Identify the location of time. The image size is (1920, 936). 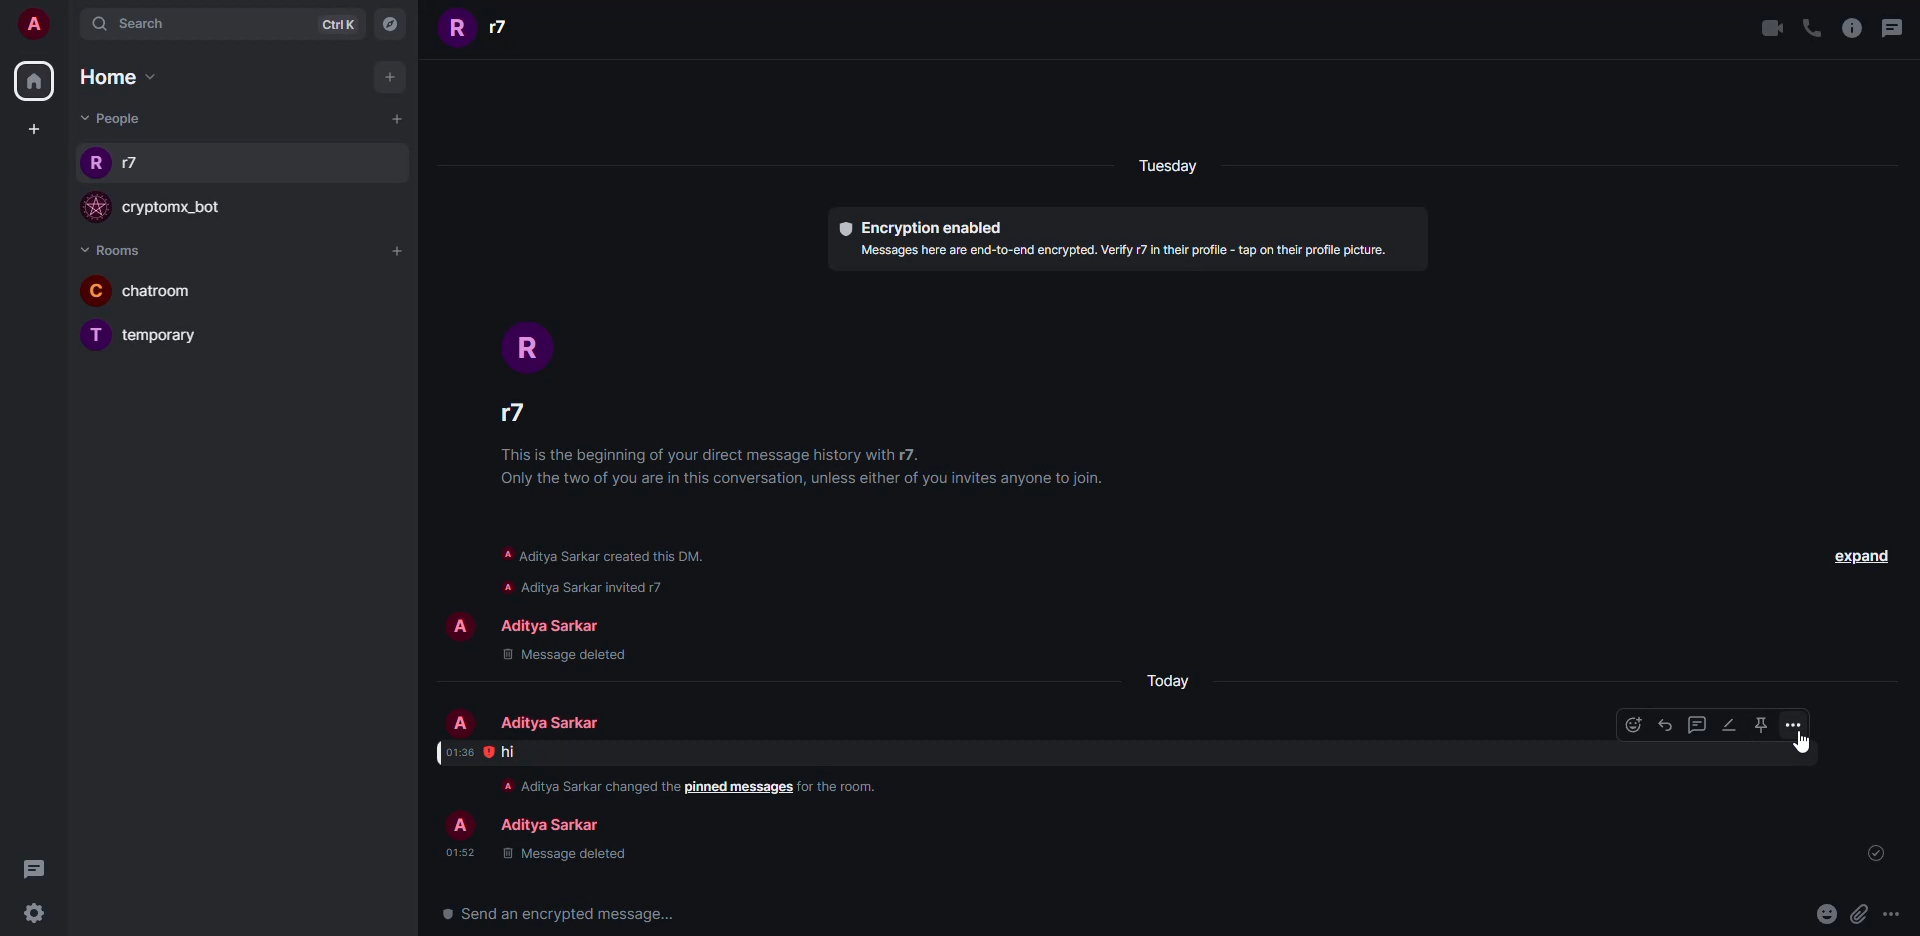
(459, 752).